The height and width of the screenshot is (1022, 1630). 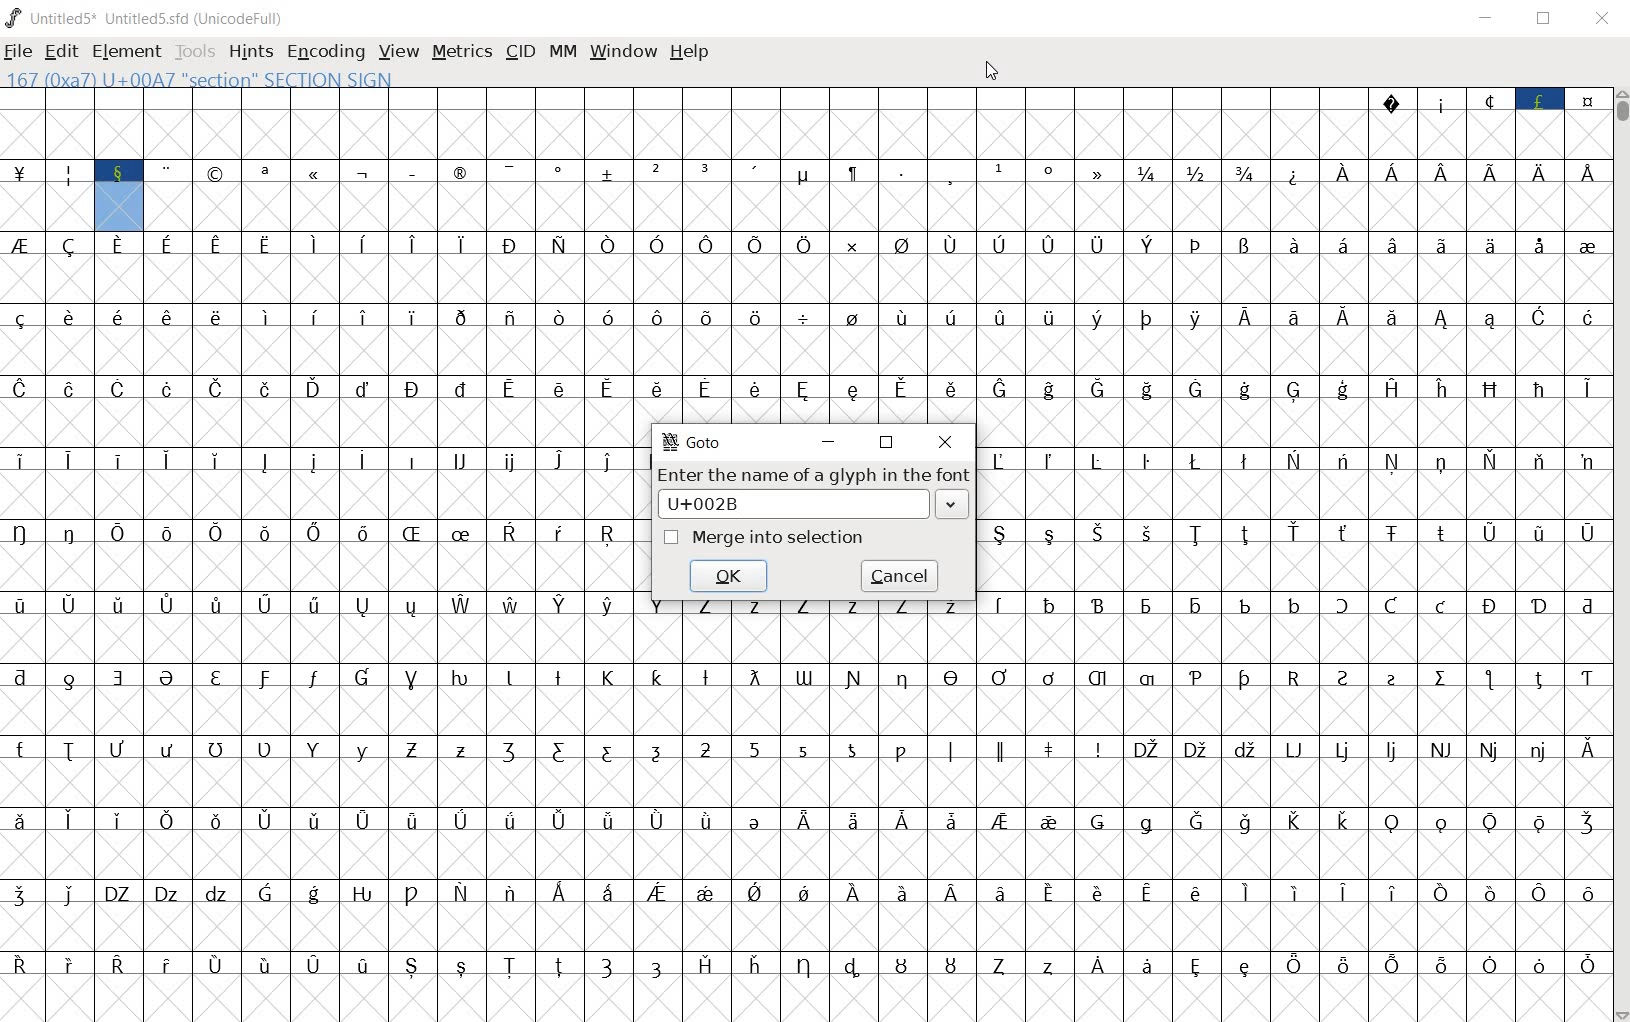 I want to click on , so click(x=1293, y=523).